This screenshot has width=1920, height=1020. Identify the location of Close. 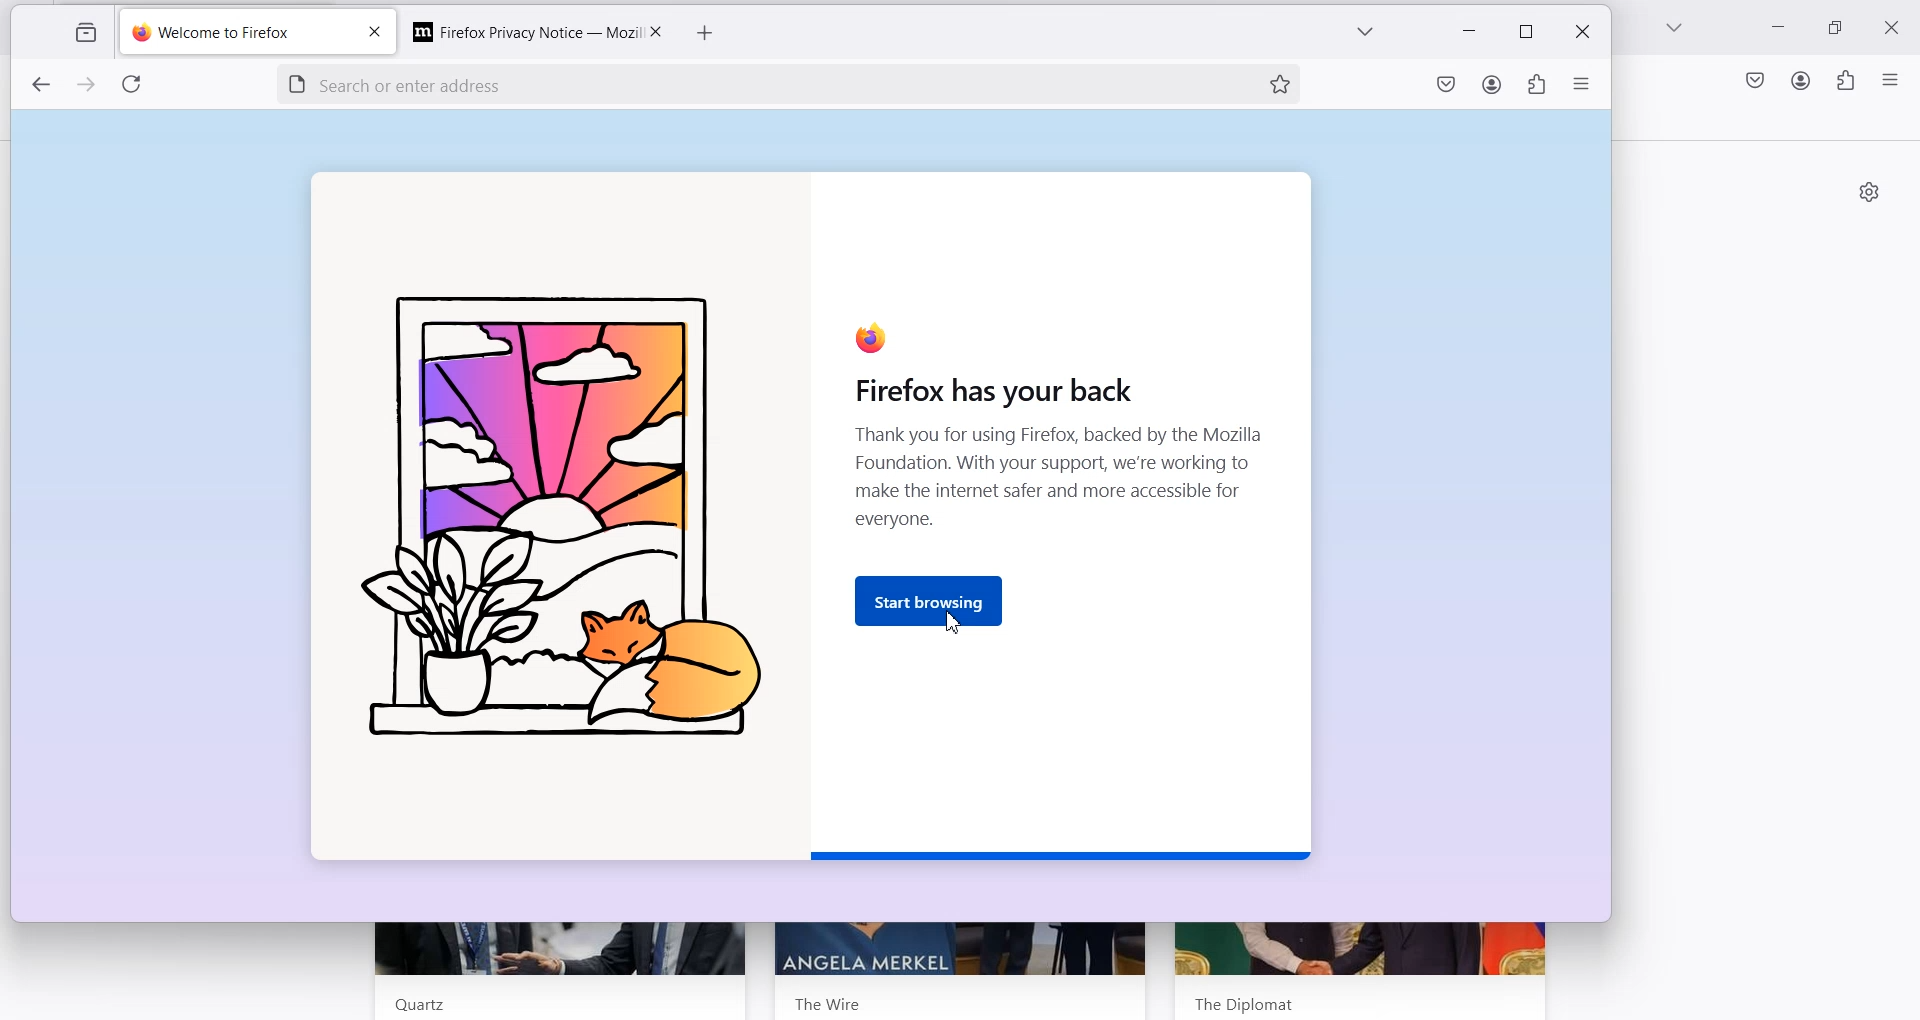
(654, 31).